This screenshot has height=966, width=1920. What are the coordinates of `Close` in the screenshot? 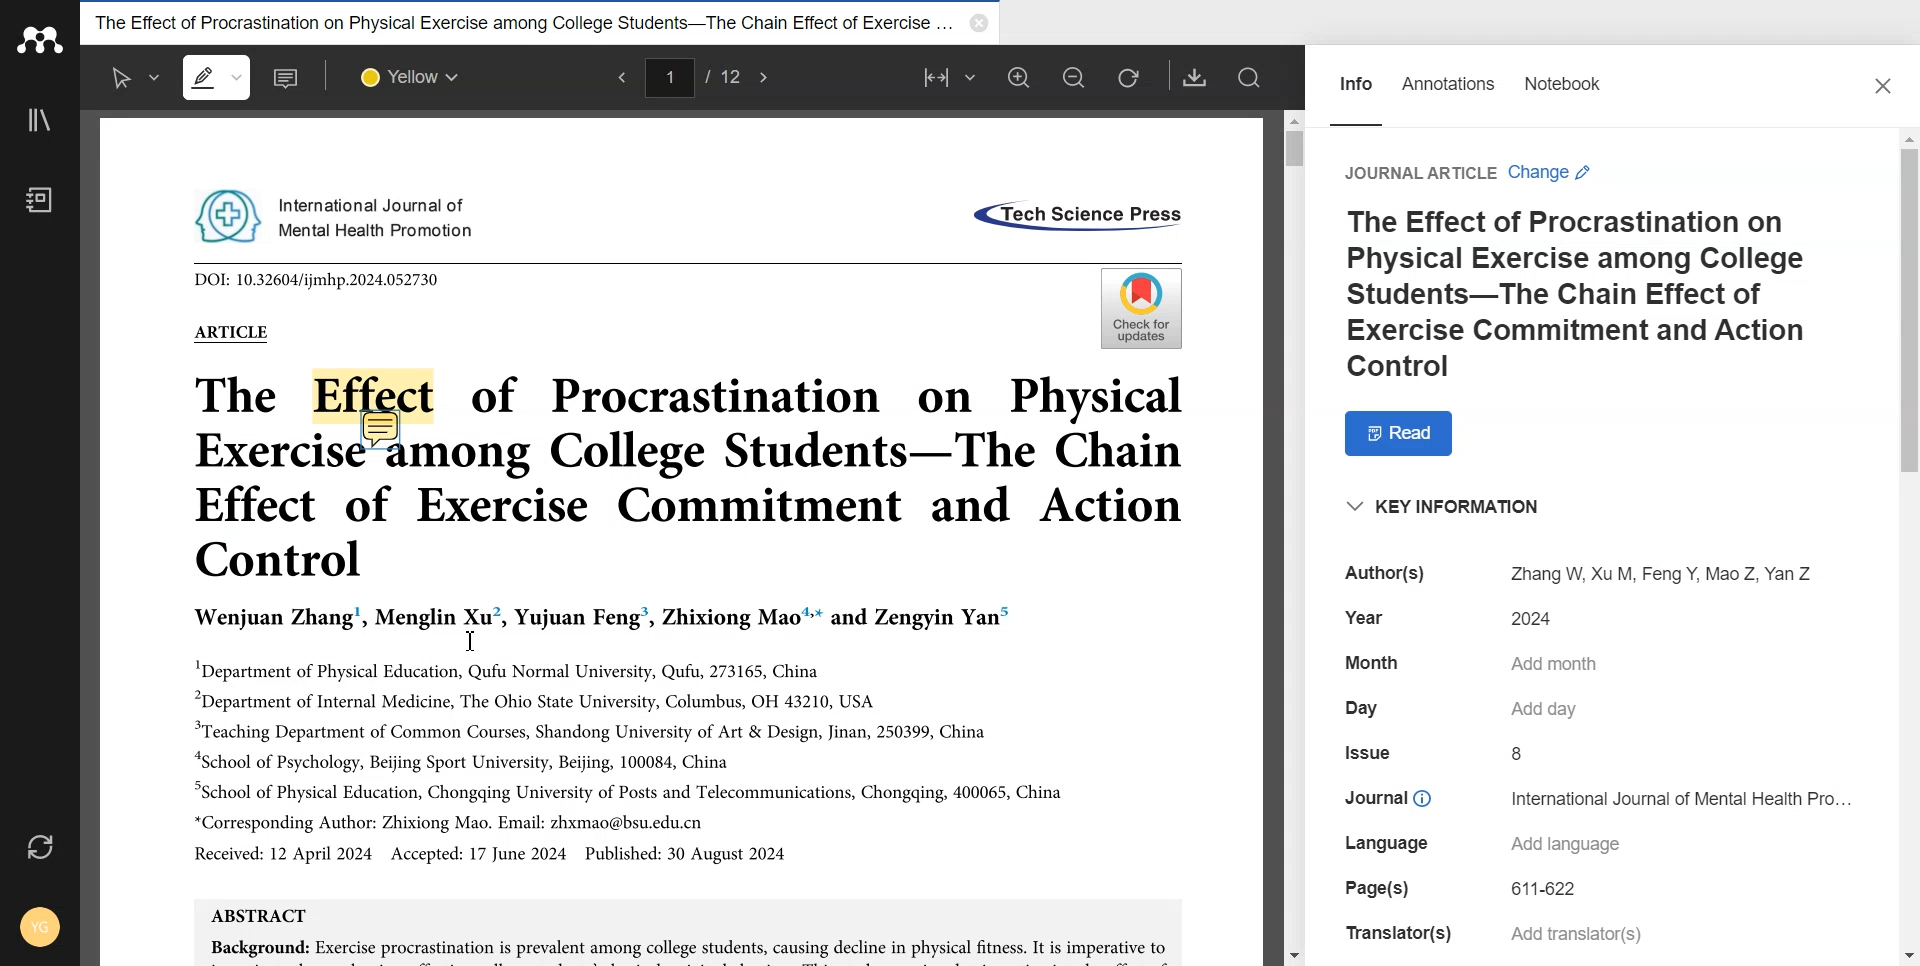 It's located at (976, 23).